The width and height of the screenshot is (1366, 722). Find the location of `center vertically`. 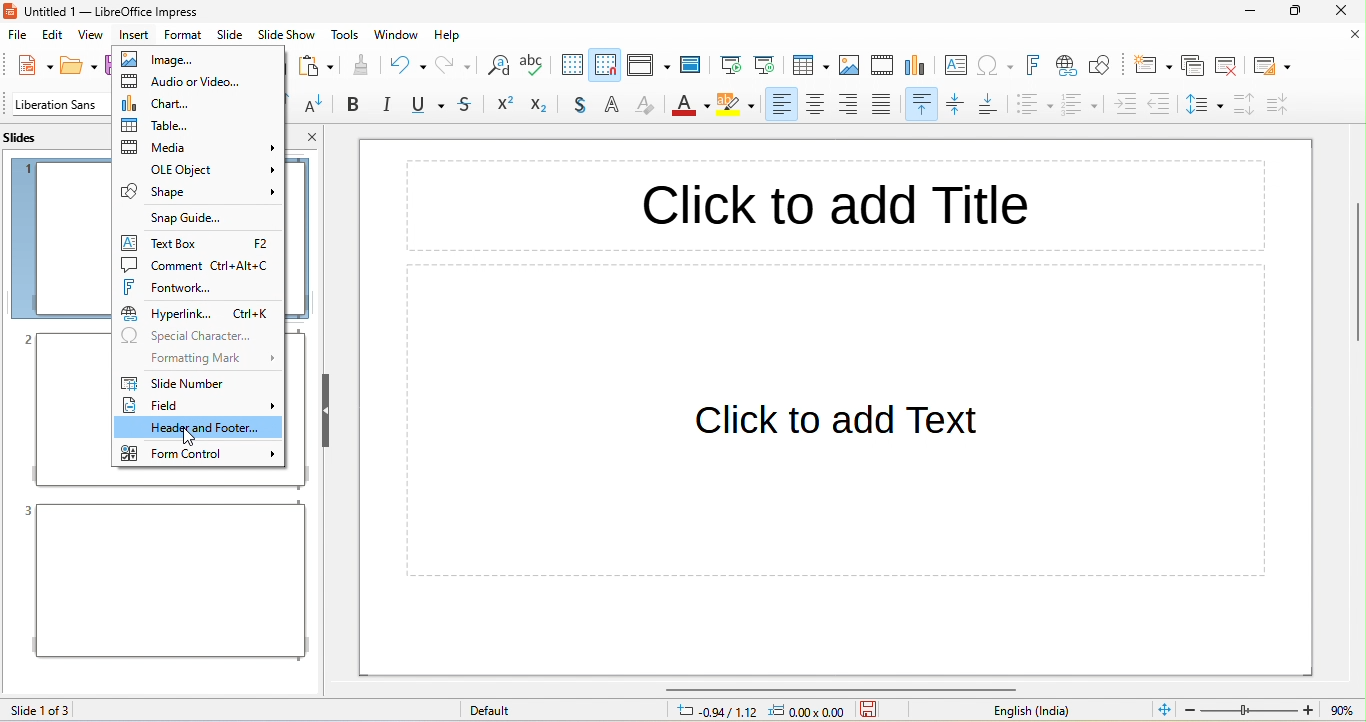

center vertically is located at coordinates (958, 106).